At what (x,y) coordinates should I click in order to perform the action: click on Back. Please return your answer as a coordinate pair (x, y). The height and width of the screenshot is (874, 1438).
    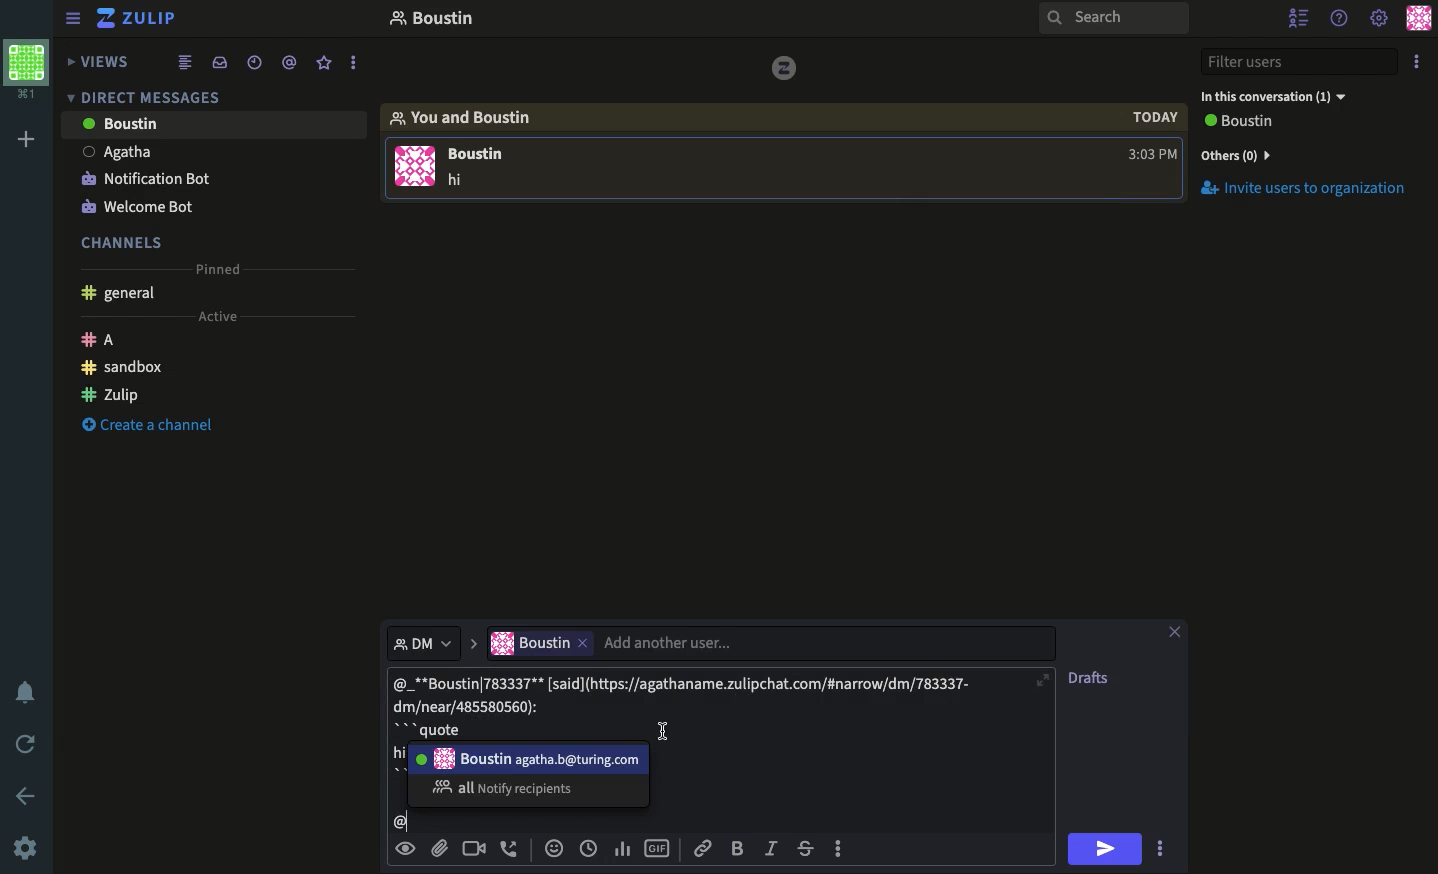
    Looking at the image, I should click on (27, 794).